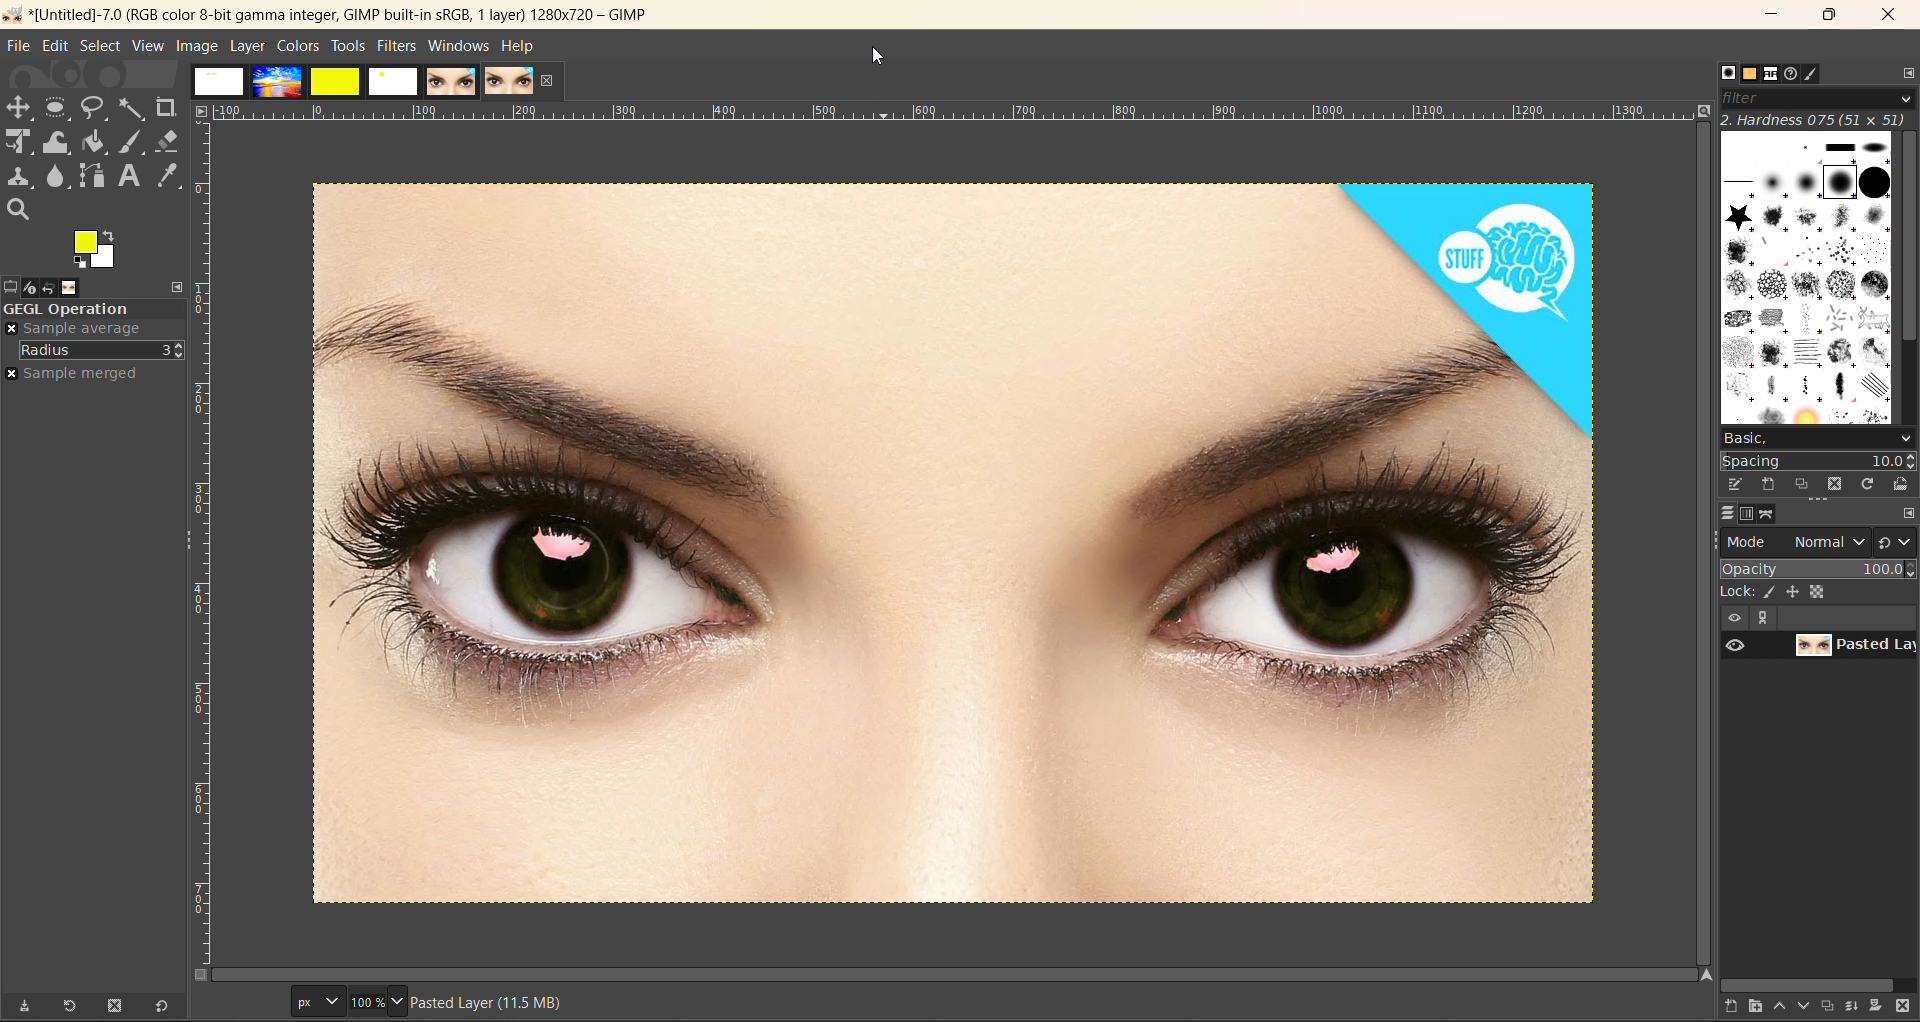  Describe the element at coordinates (1822, 591) in the screenshot. I see `size` at that location.